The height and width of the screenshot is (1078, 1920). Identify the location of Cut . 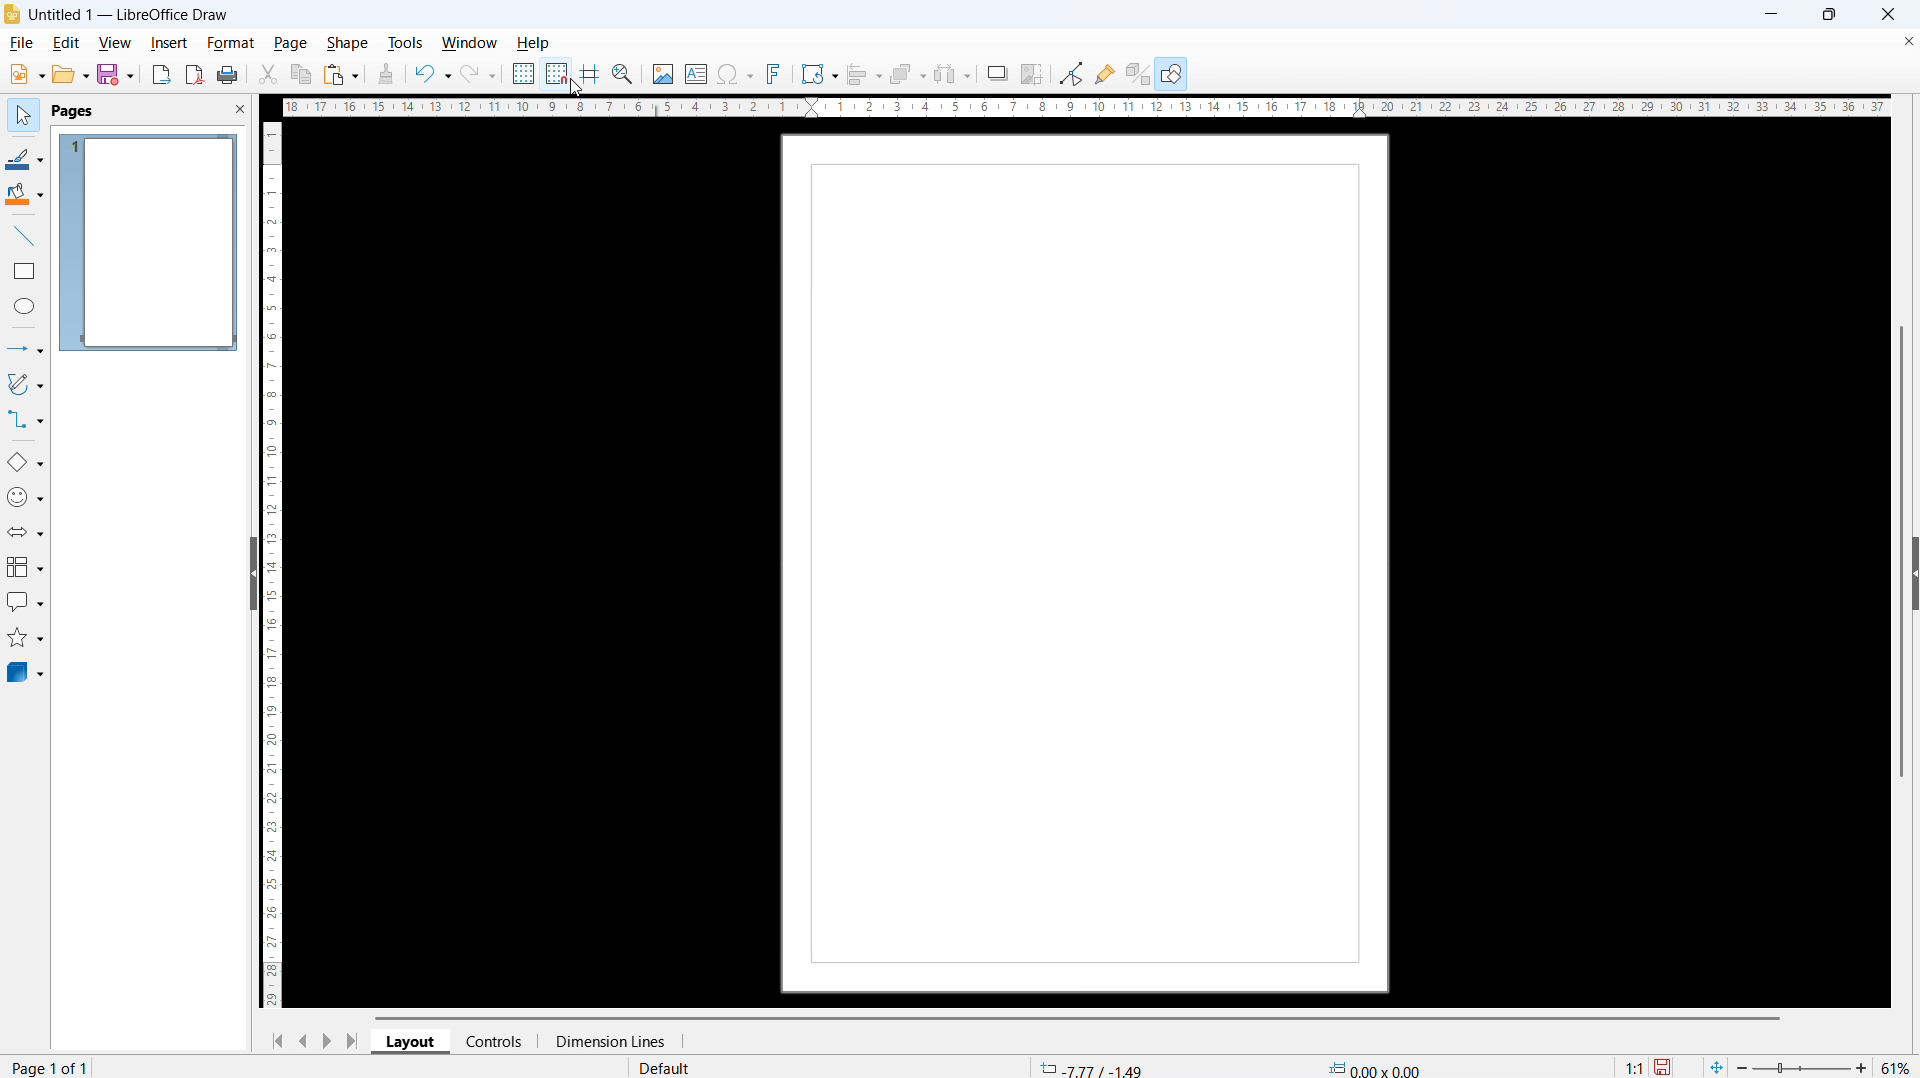
(266, 74).